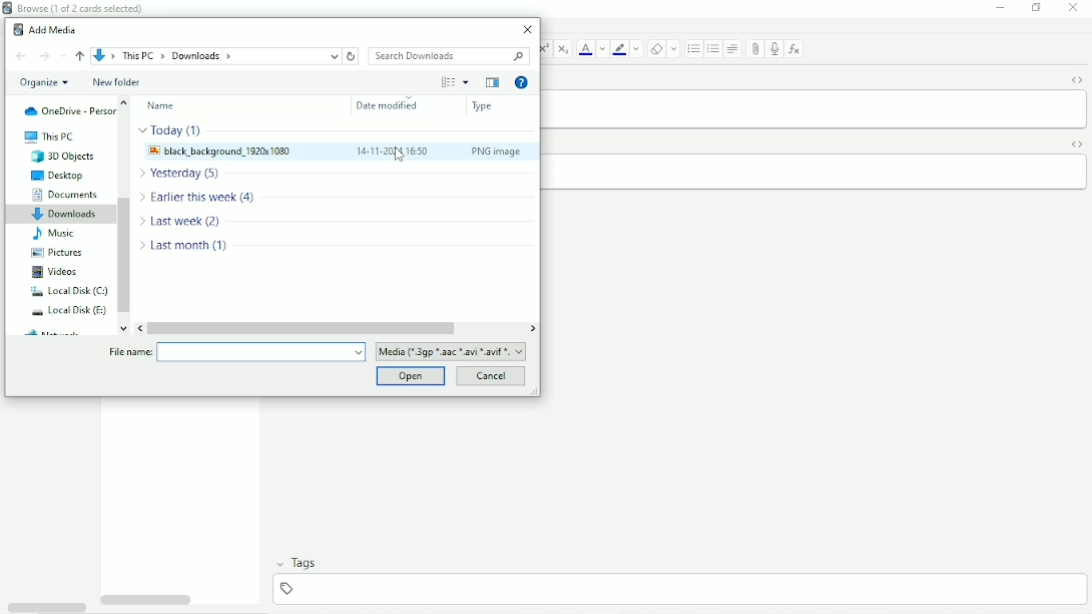 The height and width of the screenshot is (614, 1092). What do you see at coordinates (44, 83) in the screenshot?
I see `Organize` at bounding box center [44, 83].